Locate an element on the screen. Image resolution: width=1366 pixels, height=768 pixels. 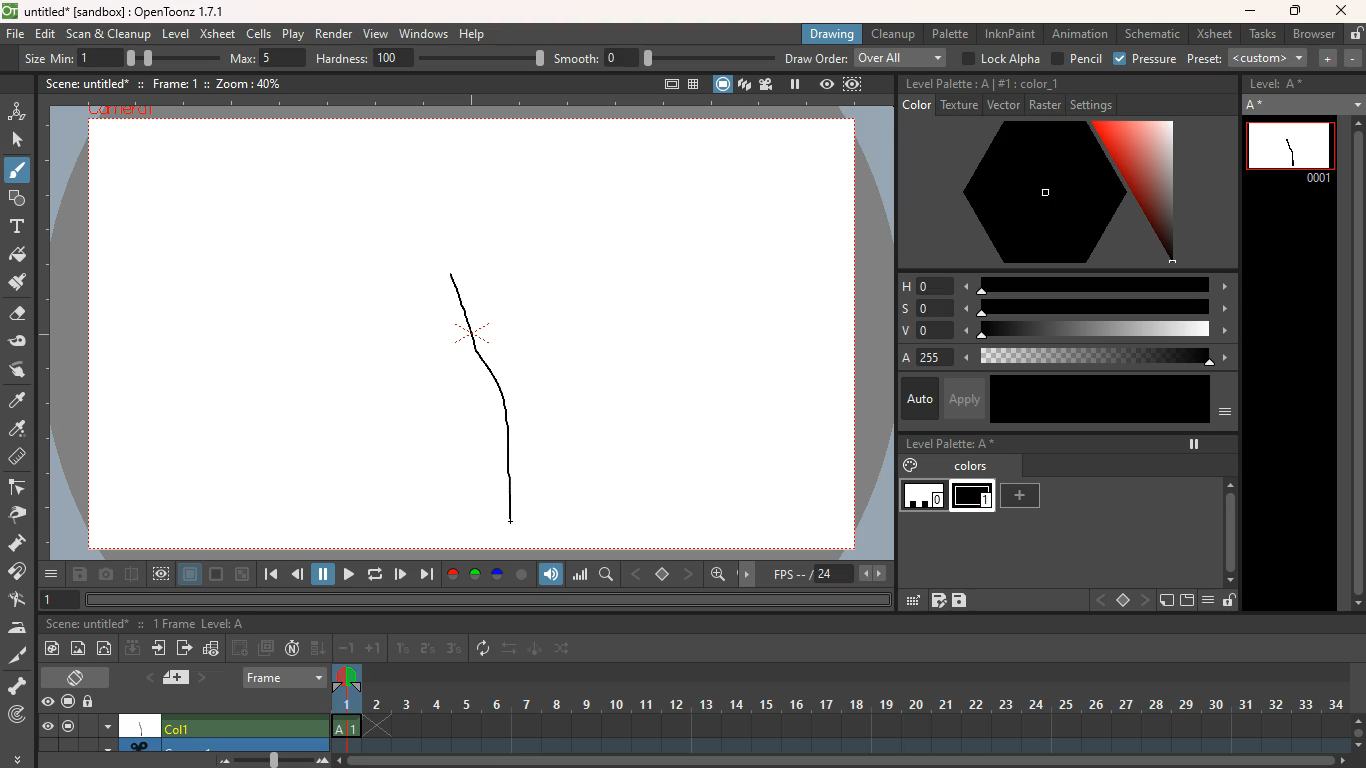
back is located at coordinates (638, 572).